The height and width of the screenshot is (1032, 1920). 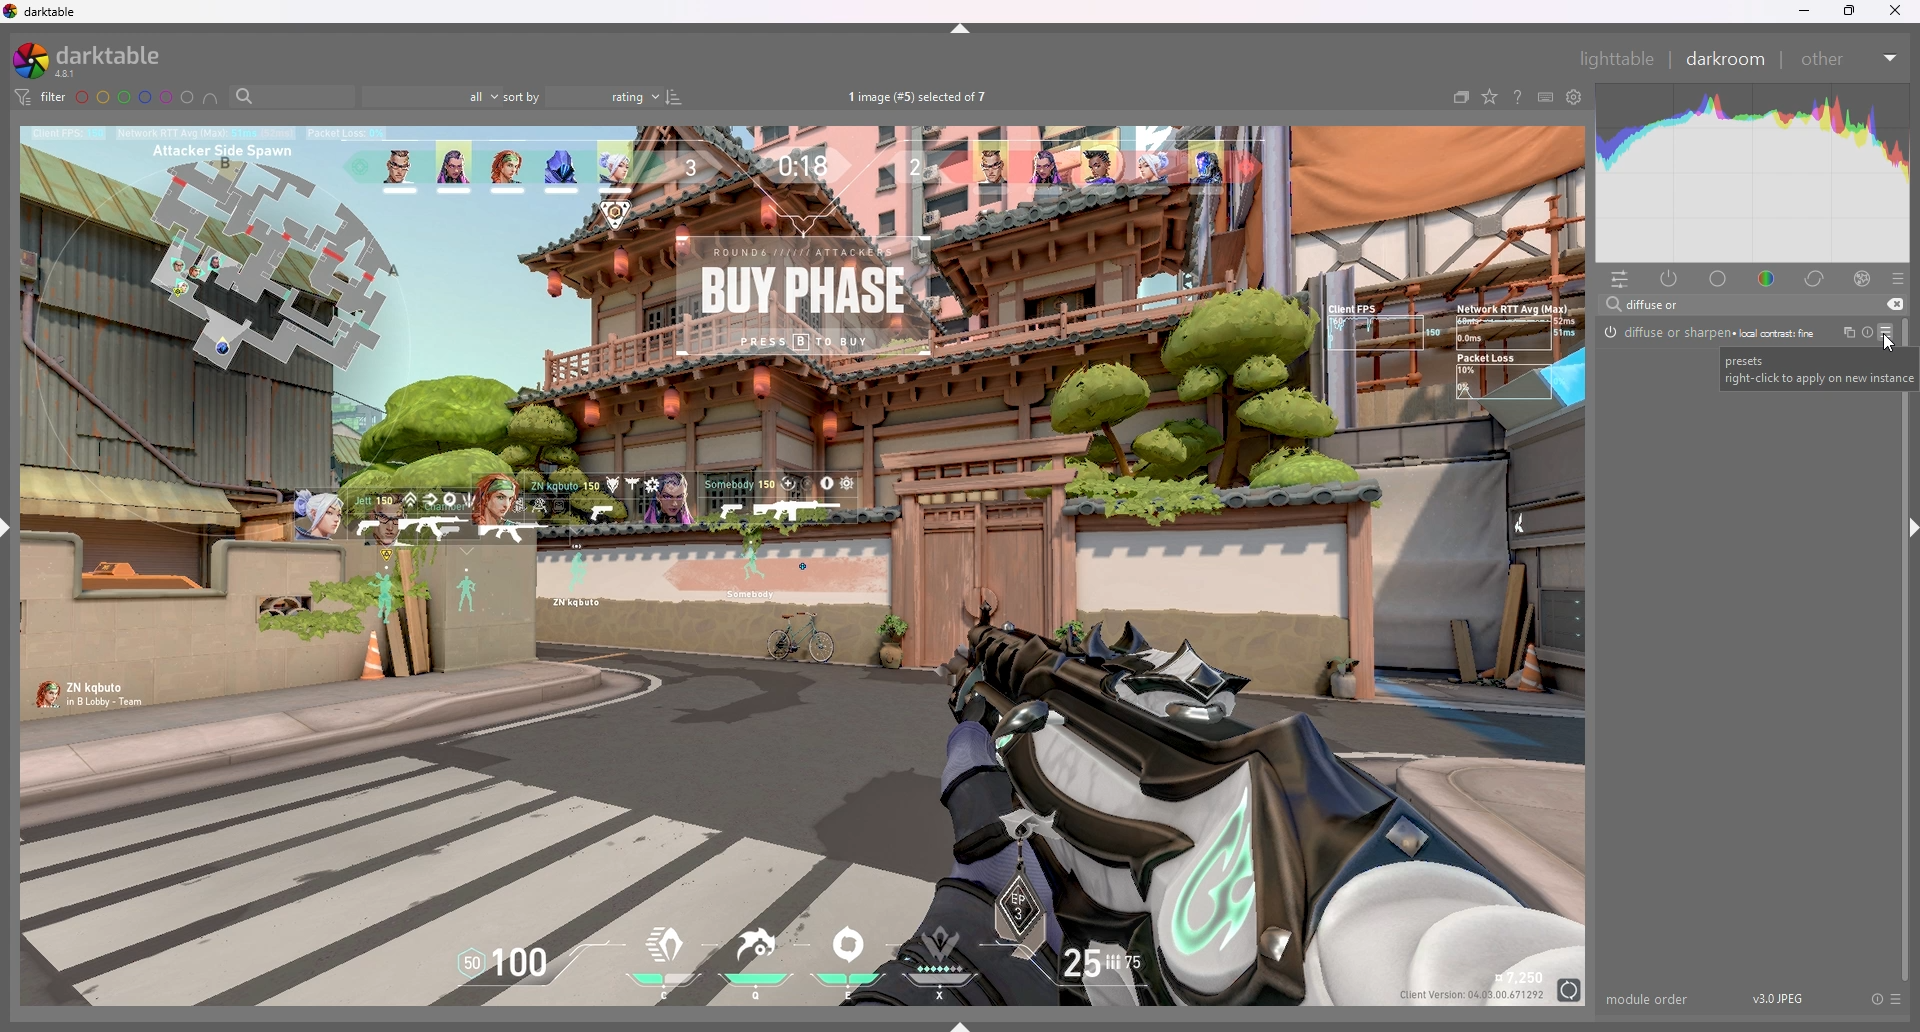 I want to click on filter, so click(x=41, y=97).